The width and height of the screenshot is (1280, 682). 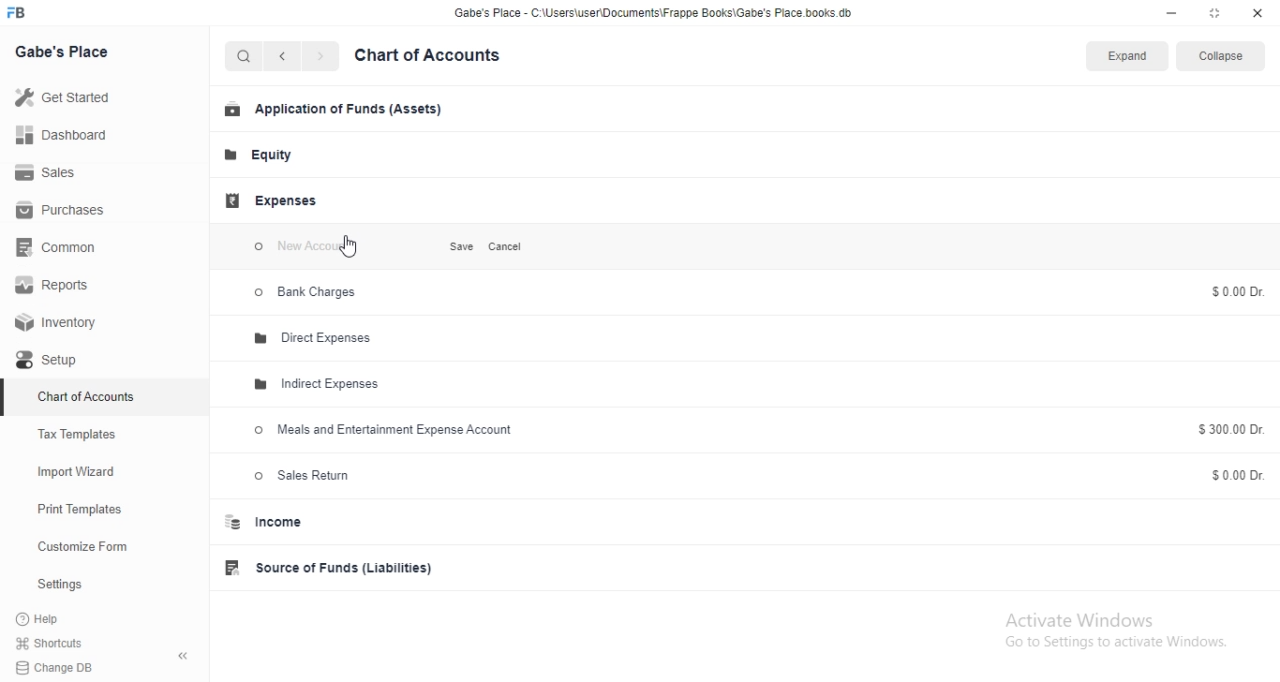 I want to click on next, so click(x=327, y=58).